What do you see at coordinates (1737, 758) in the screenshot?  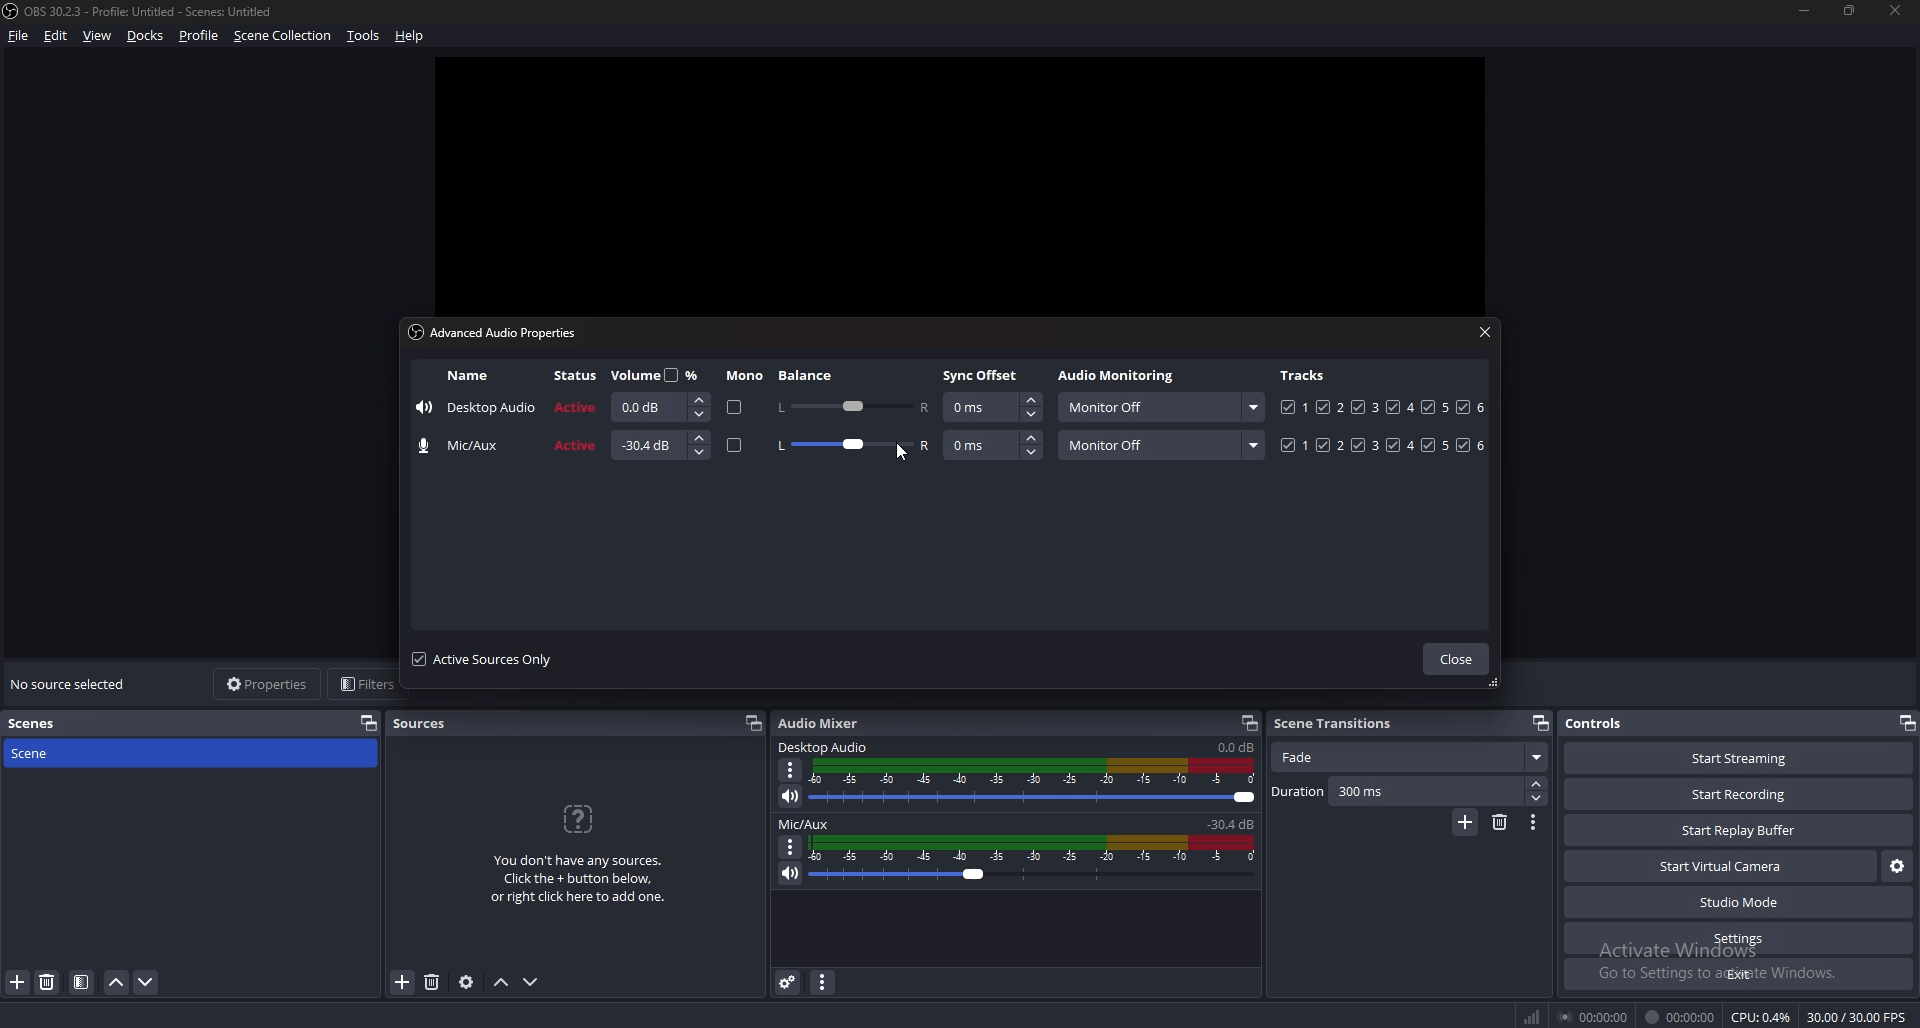 I see `start streaming` at bounding box center [1737, 758].